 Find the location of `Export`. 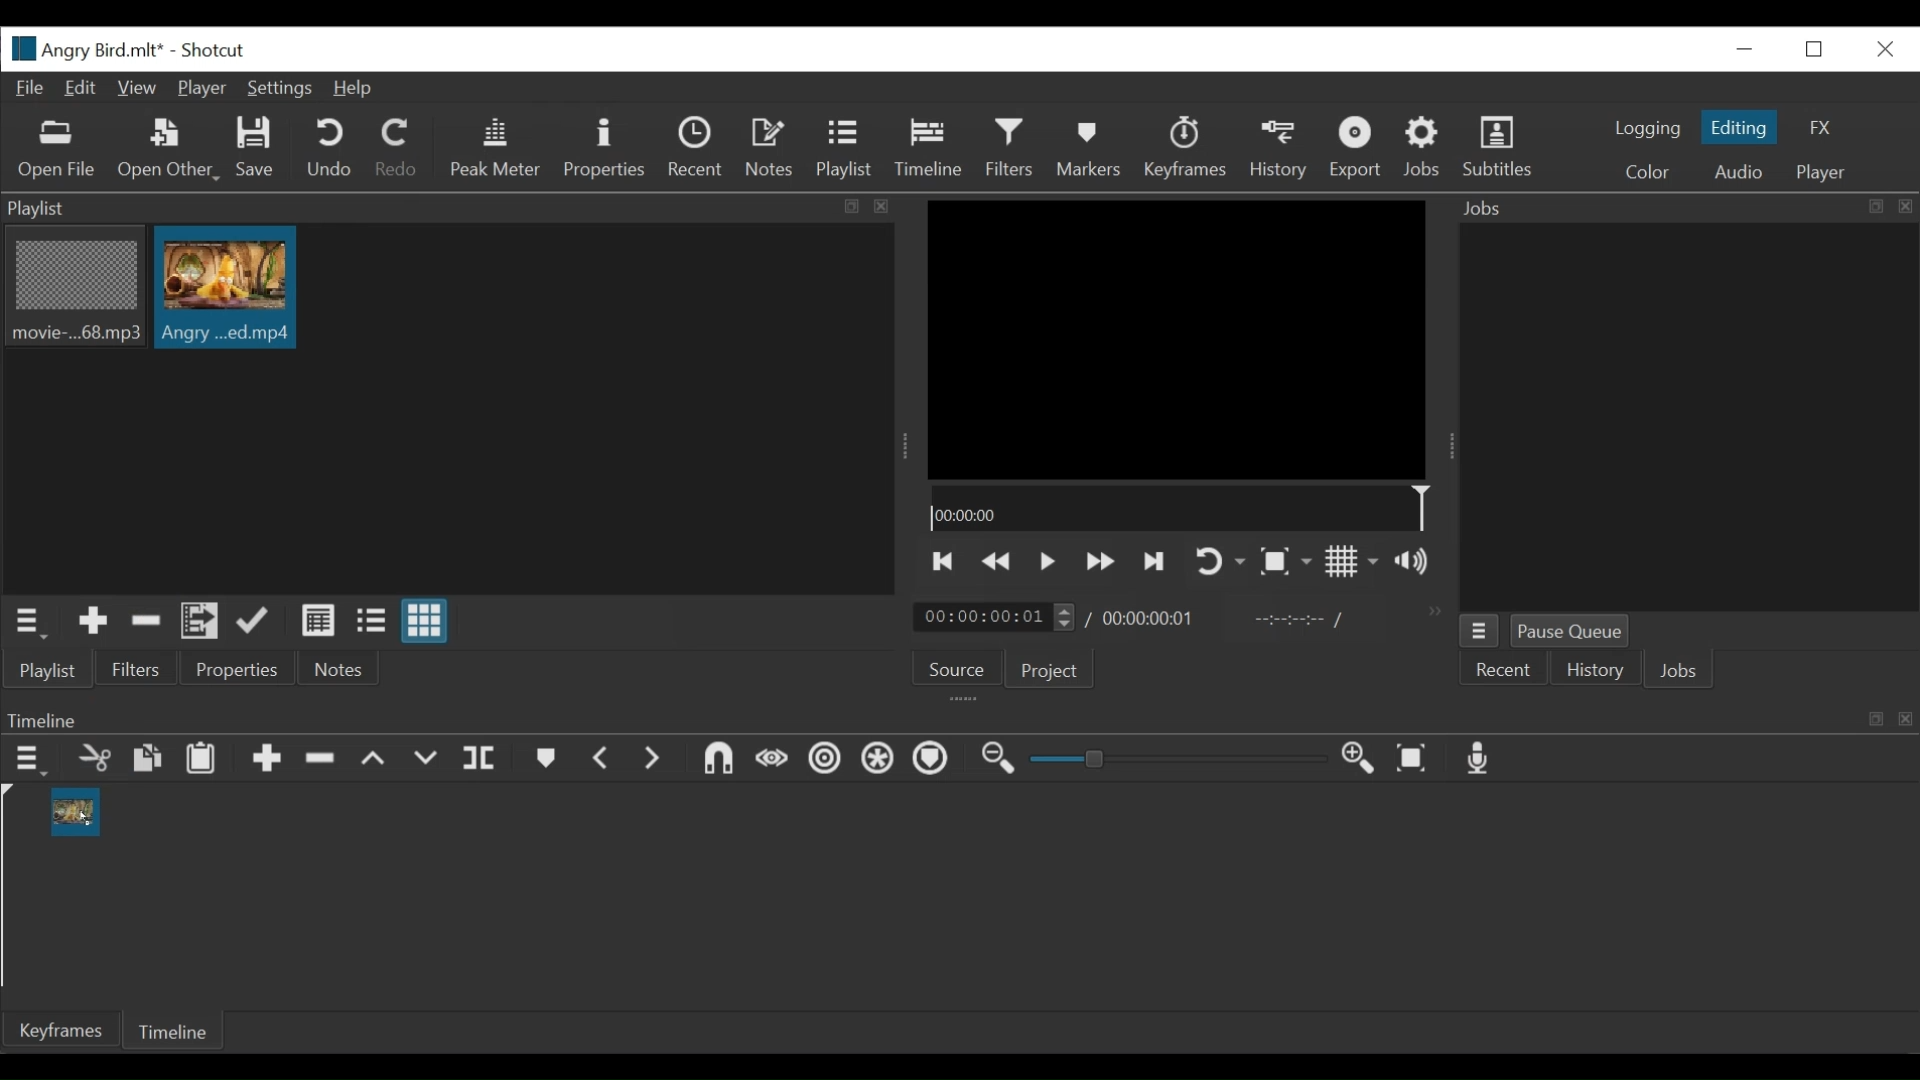

Export is located at coordinates (1355, 149).